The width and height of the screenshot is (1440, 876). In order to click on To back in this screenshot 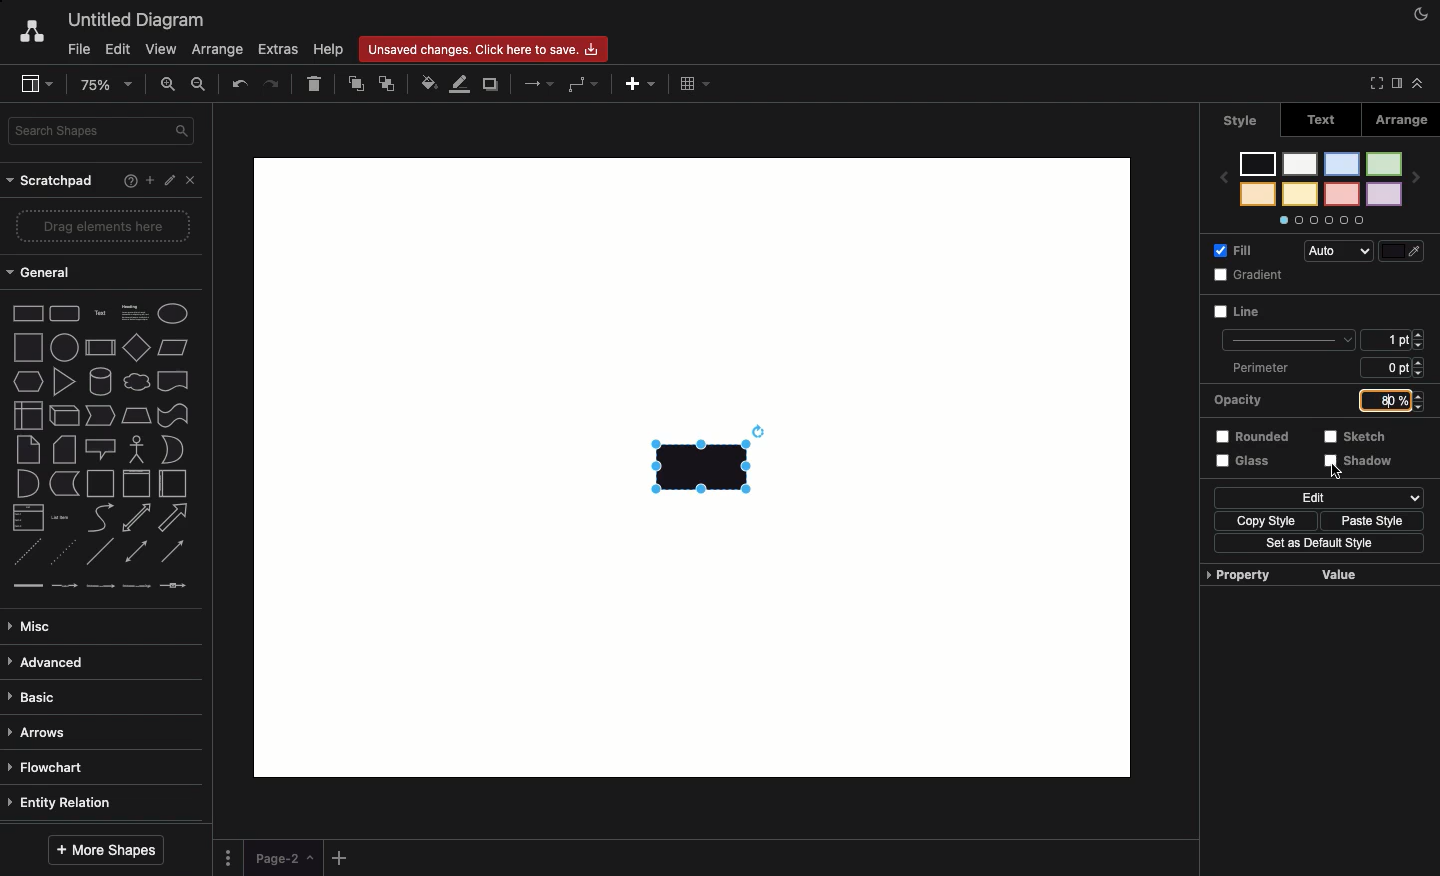, I will do `click(387, 85)`.